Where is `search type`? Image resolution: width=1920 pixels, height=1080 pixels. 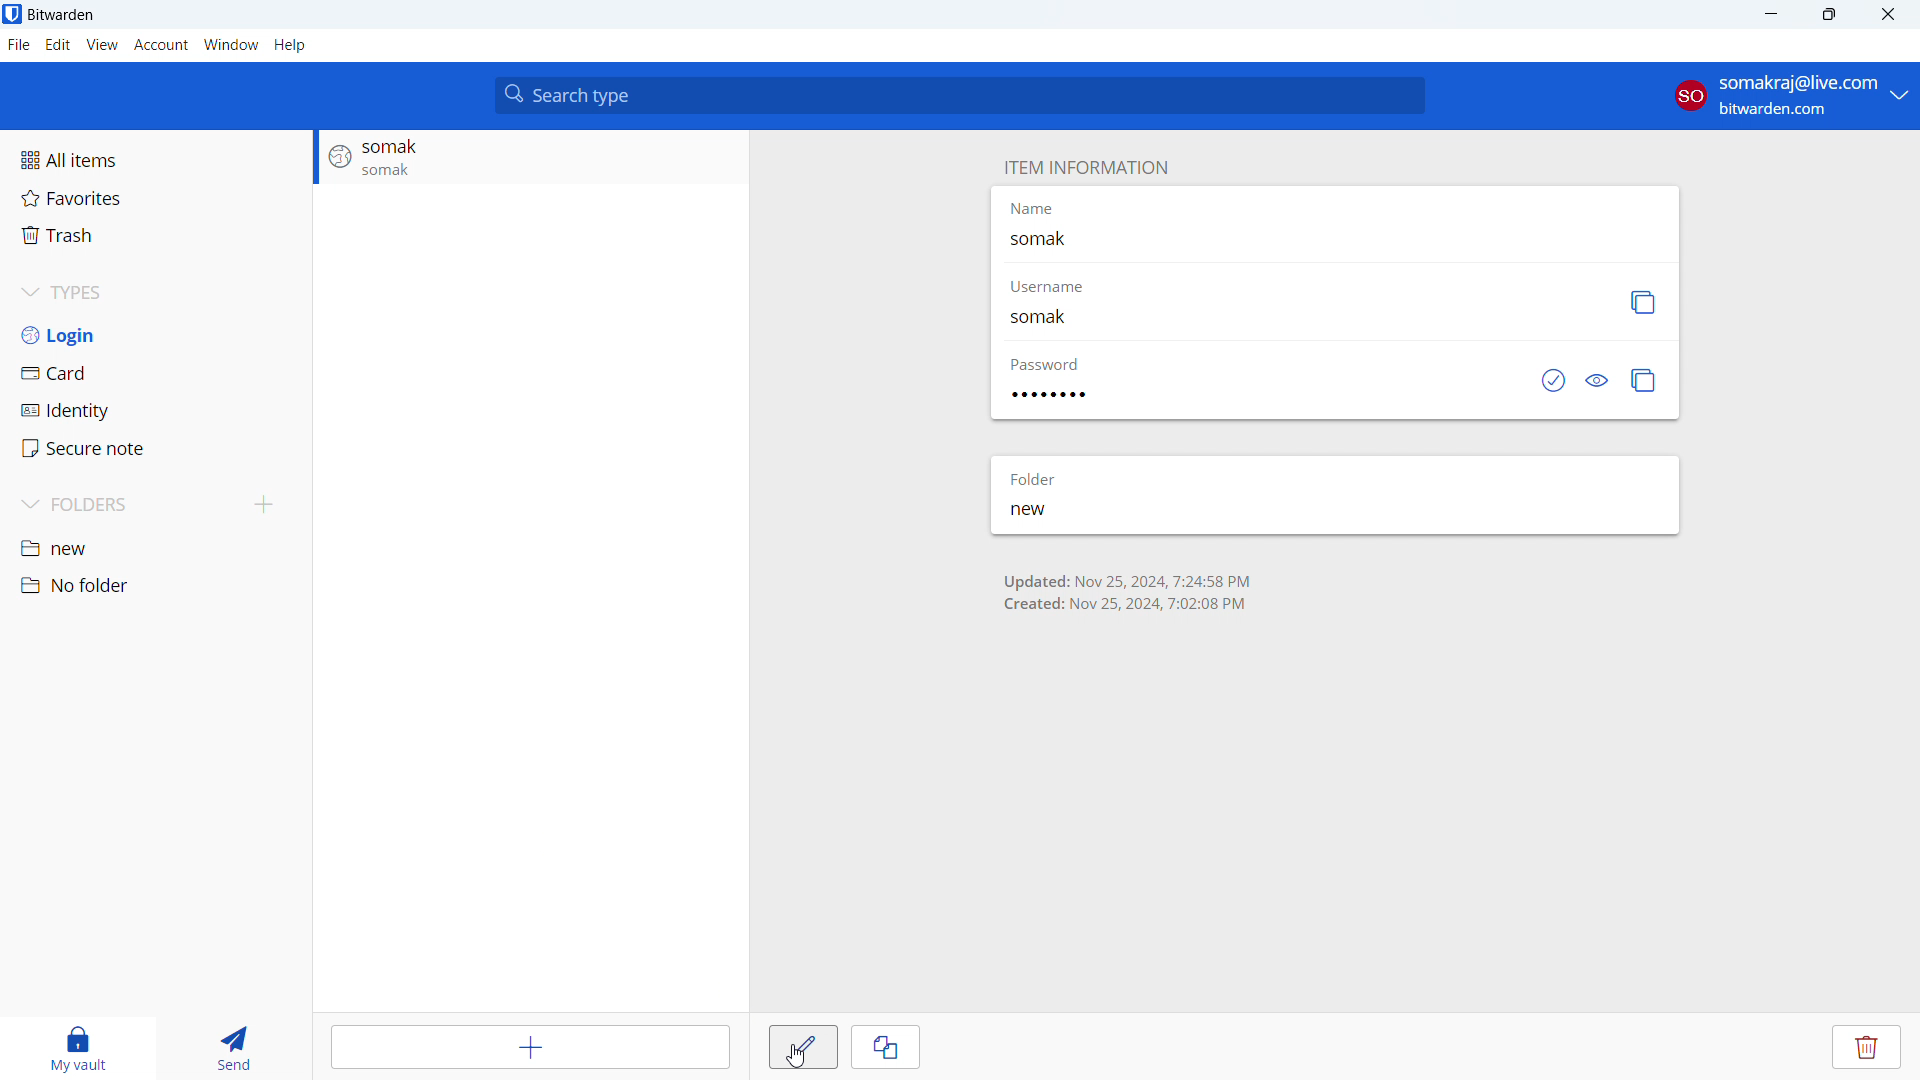
search type is located at coordinates (960, 95).